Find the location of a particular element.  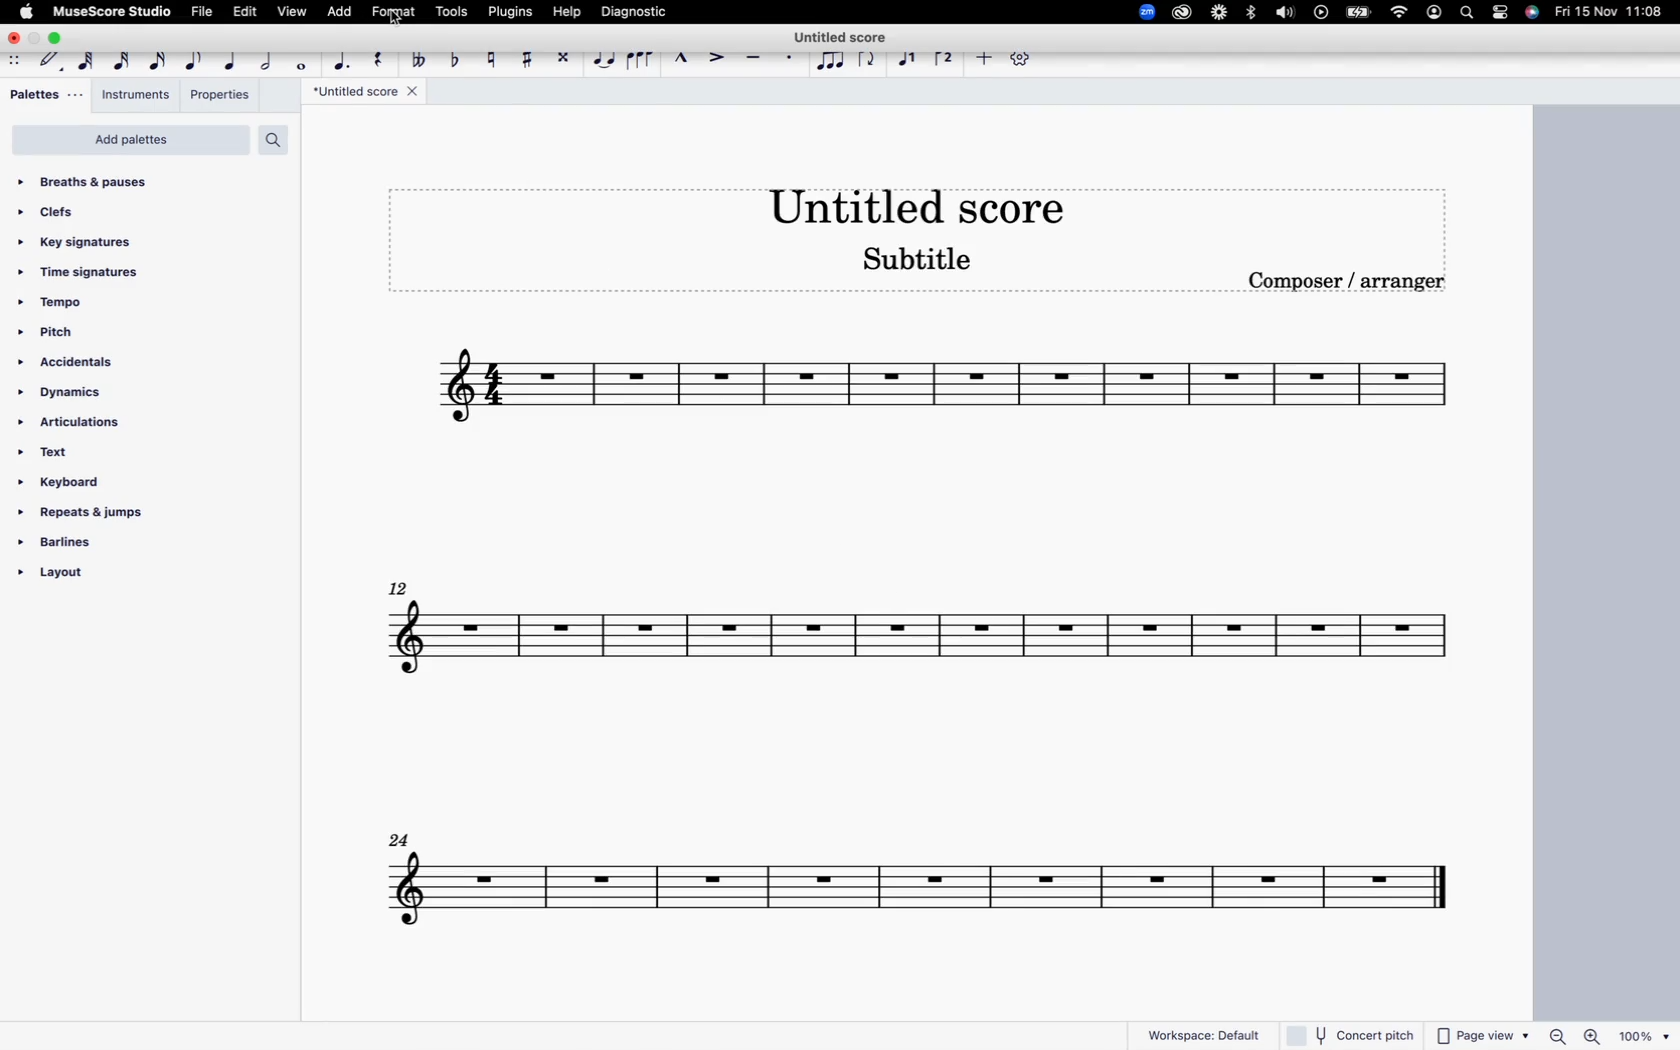

text is located at coordinates (55, 454).